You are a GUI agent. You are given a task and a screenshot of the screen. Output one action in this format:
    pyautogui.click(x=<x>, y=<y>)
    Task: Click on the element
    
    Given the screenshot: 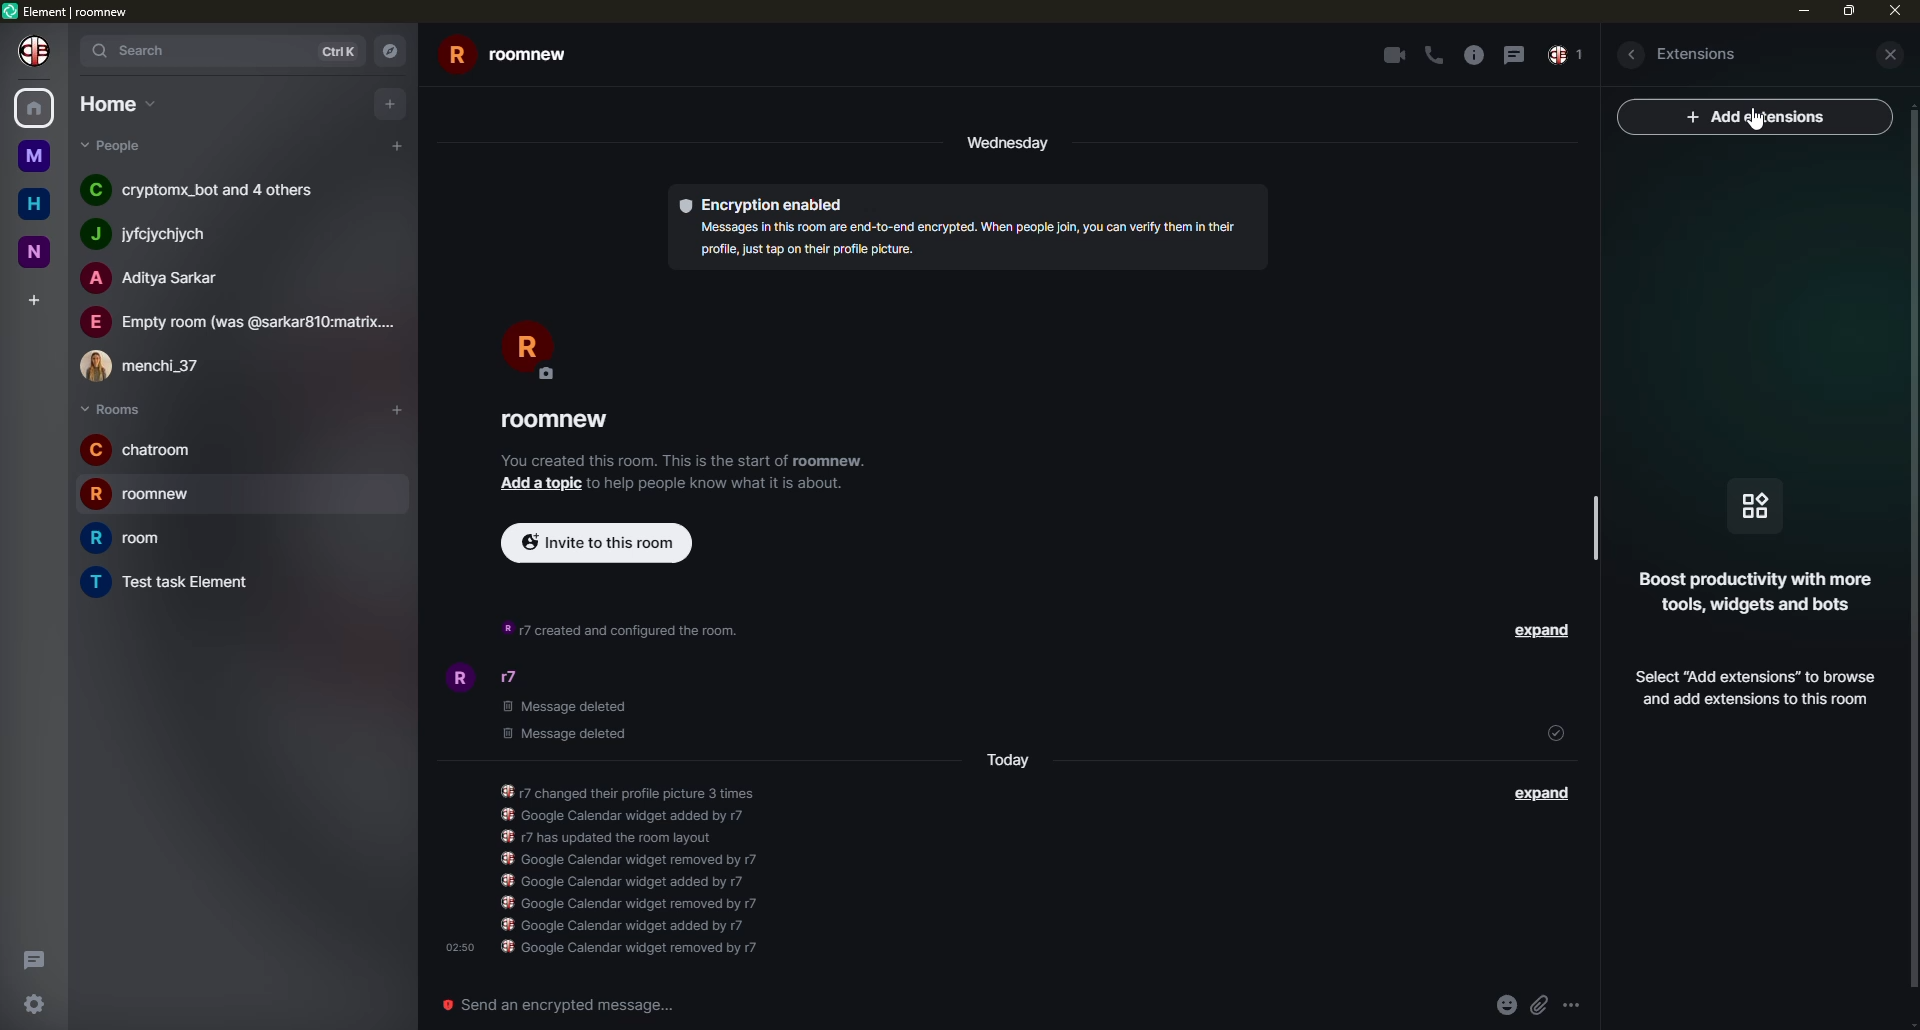 What is the action you would take?
    pyautogui.click(x=69, y=12)
    